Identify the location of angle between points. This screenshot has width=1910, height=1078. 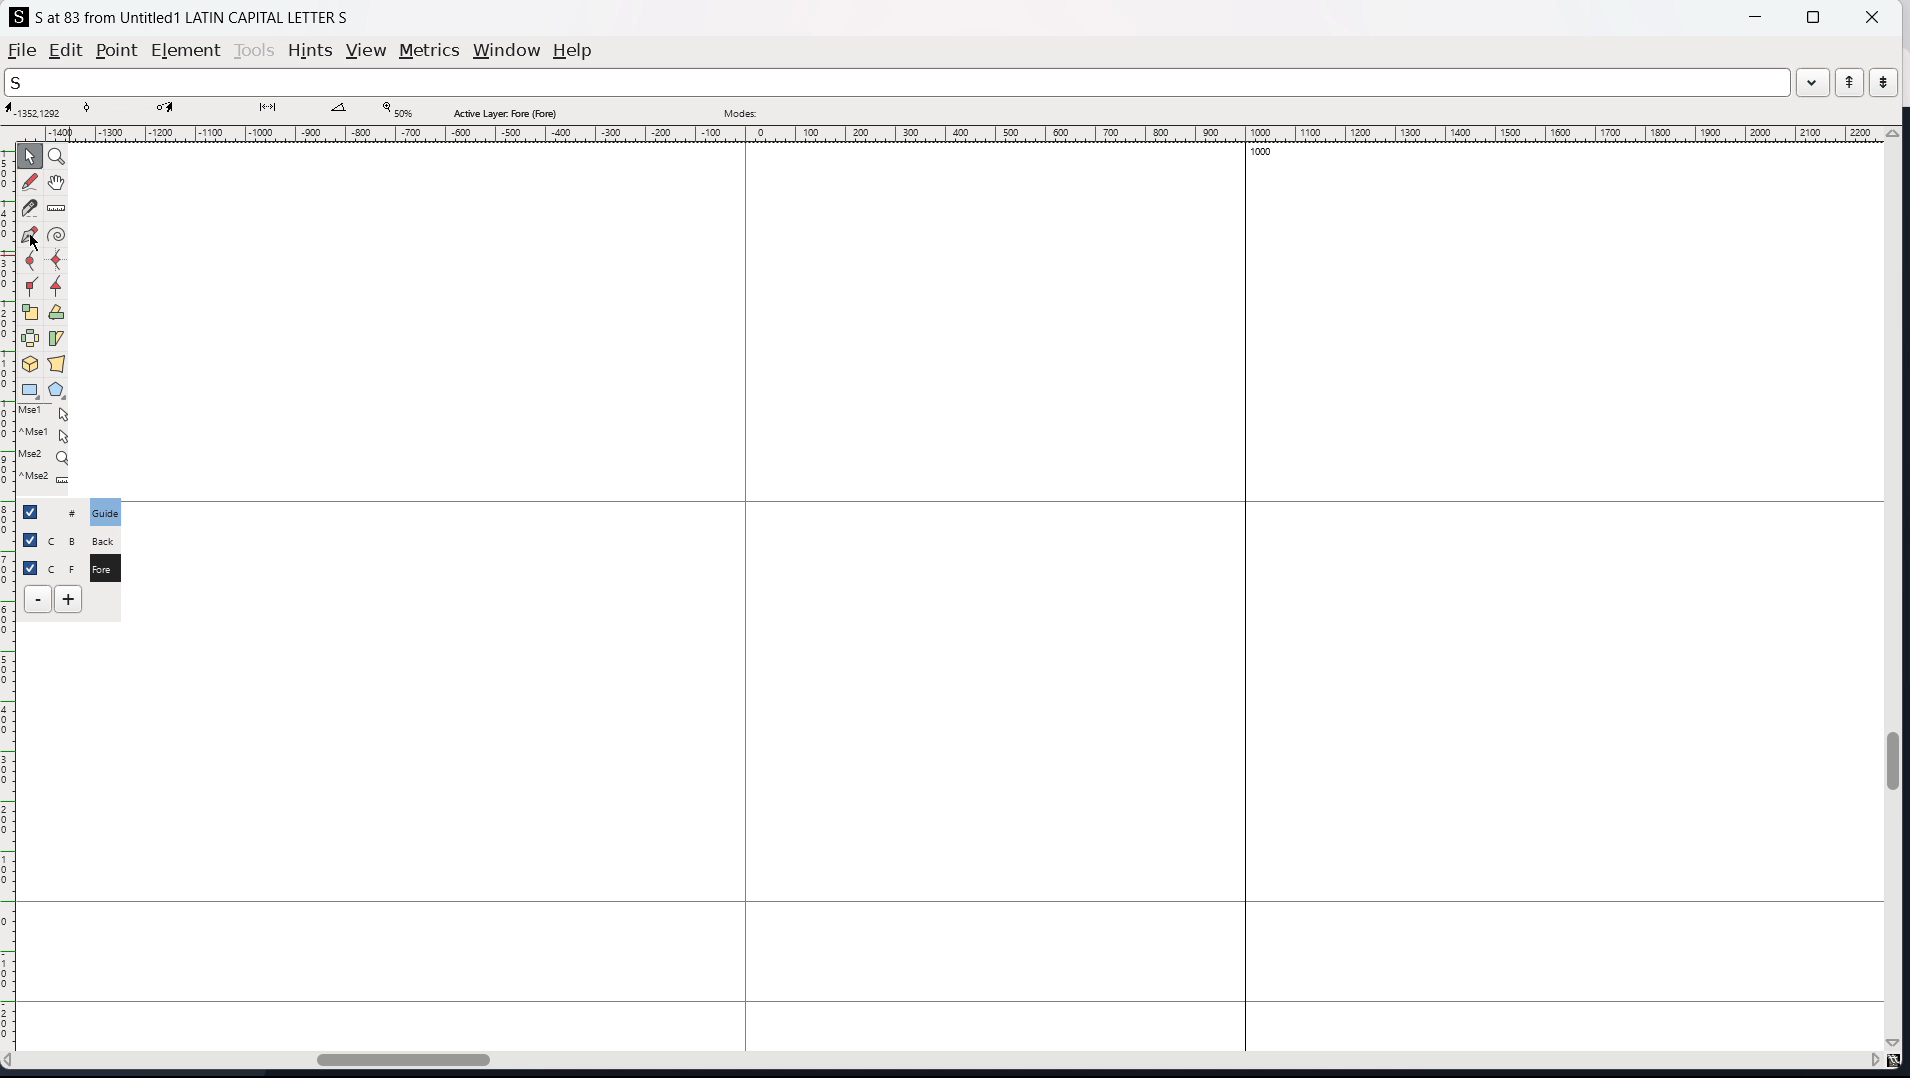
(341, 110).